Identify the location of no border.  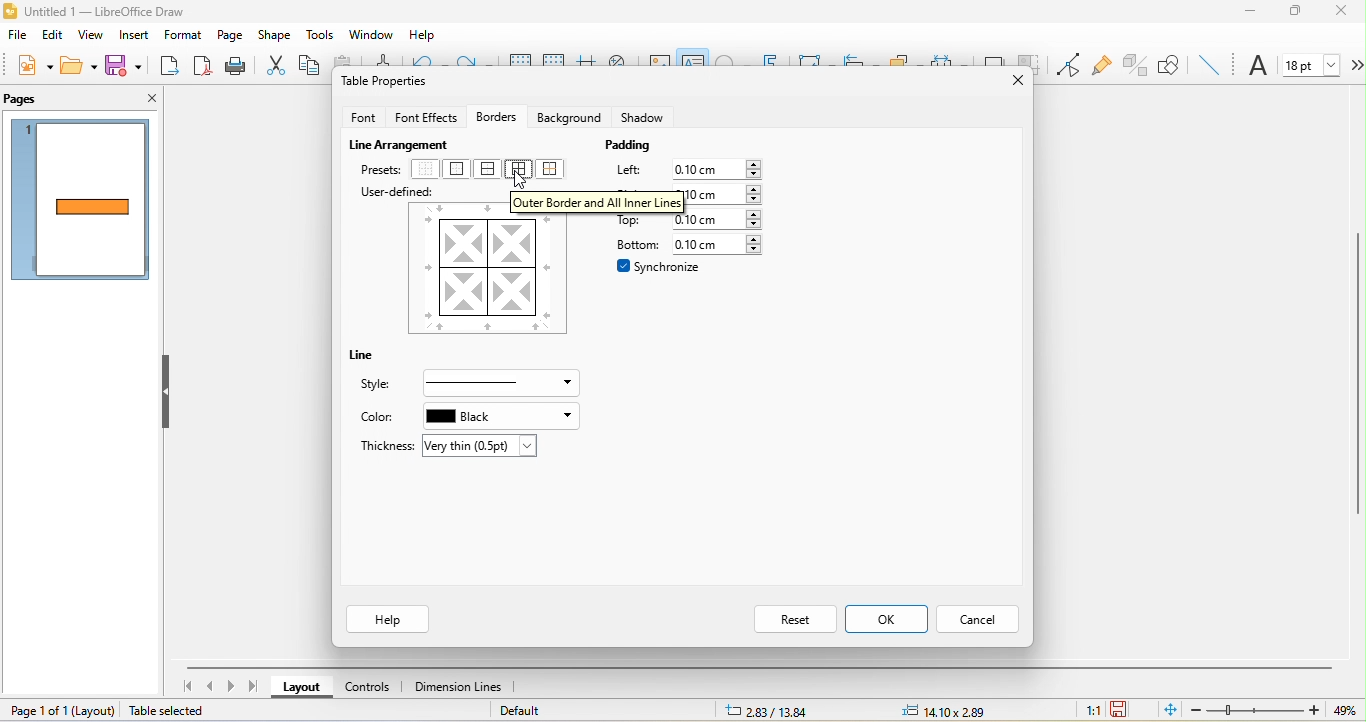
(426, 170).